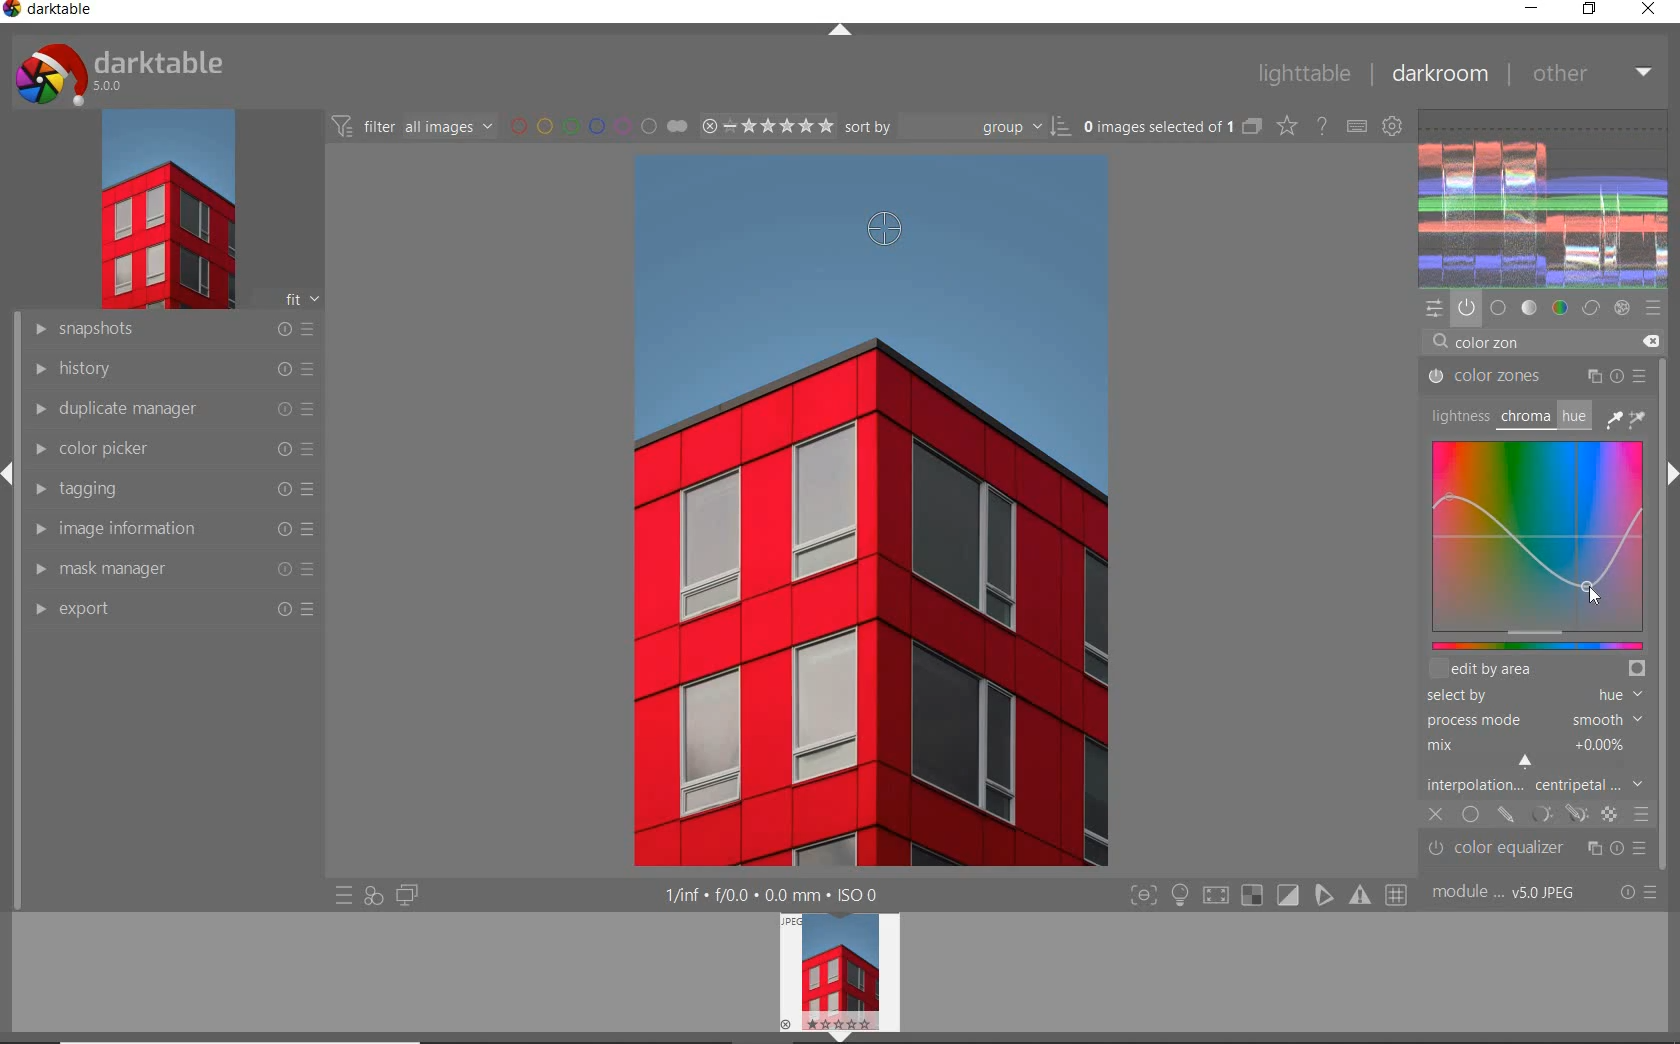 Image resolution: width=1680 pixels, height=1044 pixels. I want to click on enable for online help, so click(1323, 125).